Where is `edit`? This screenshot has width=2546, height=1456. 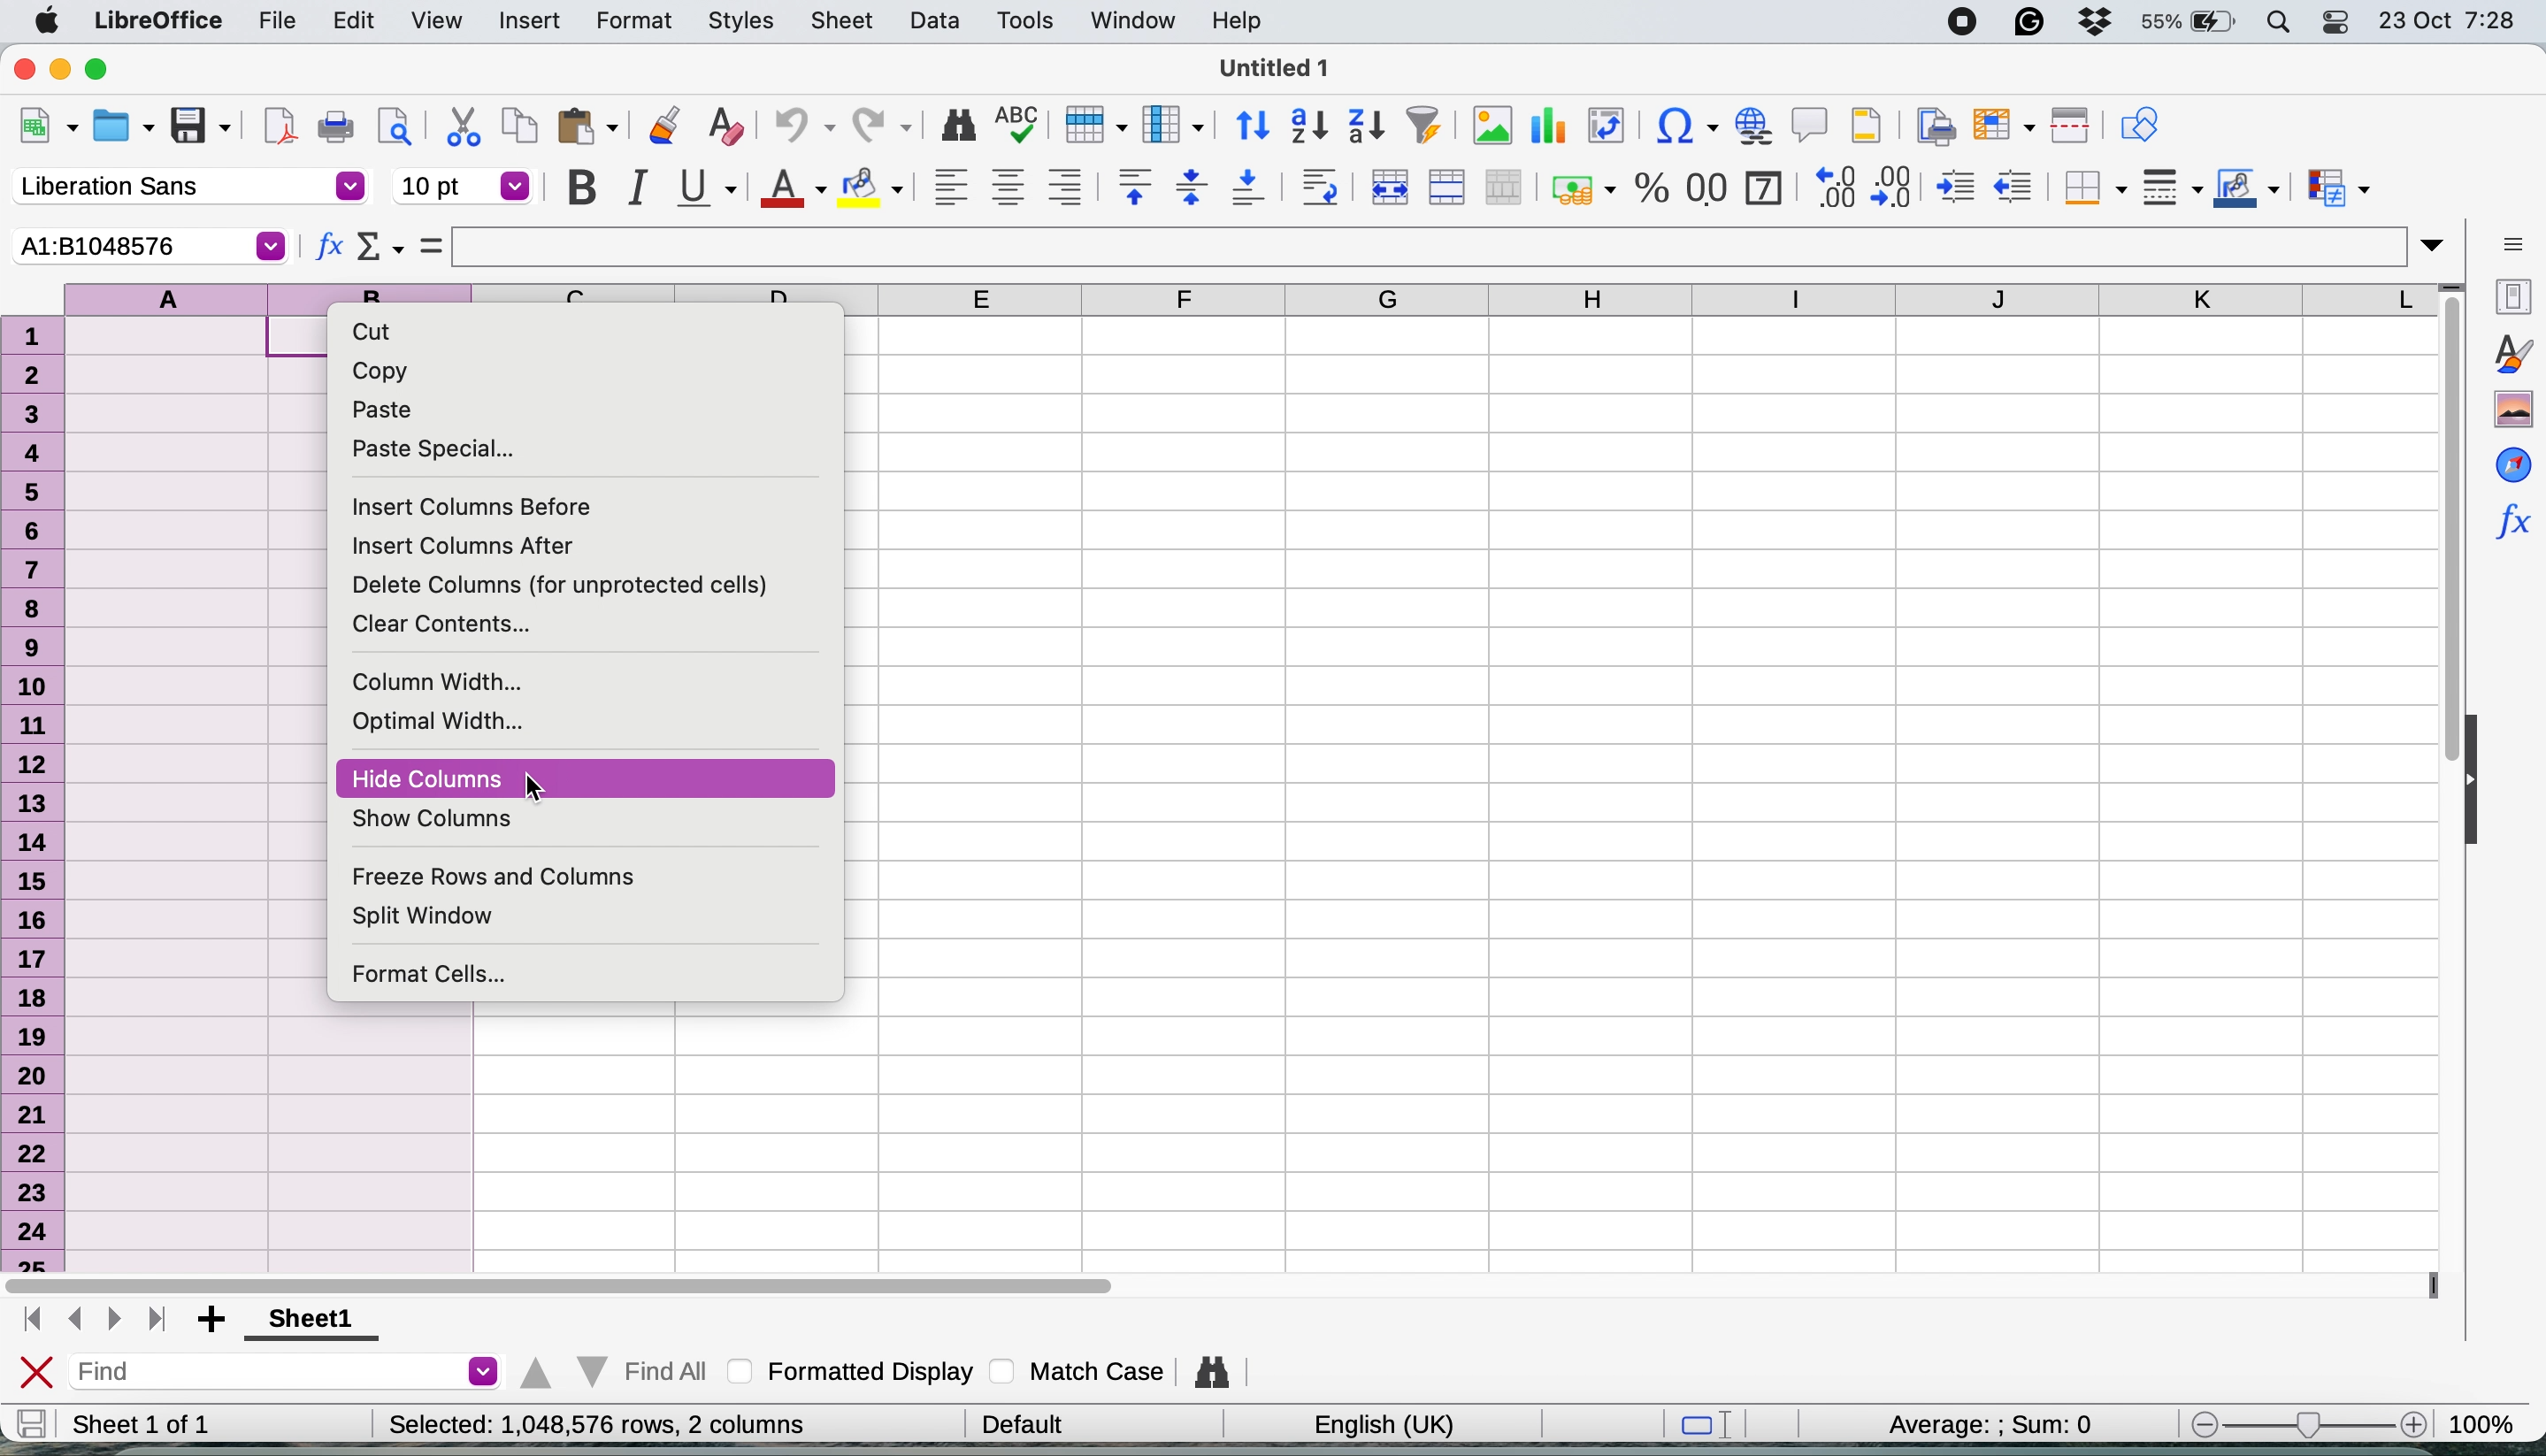 edit is located at coordinates (354, 23).